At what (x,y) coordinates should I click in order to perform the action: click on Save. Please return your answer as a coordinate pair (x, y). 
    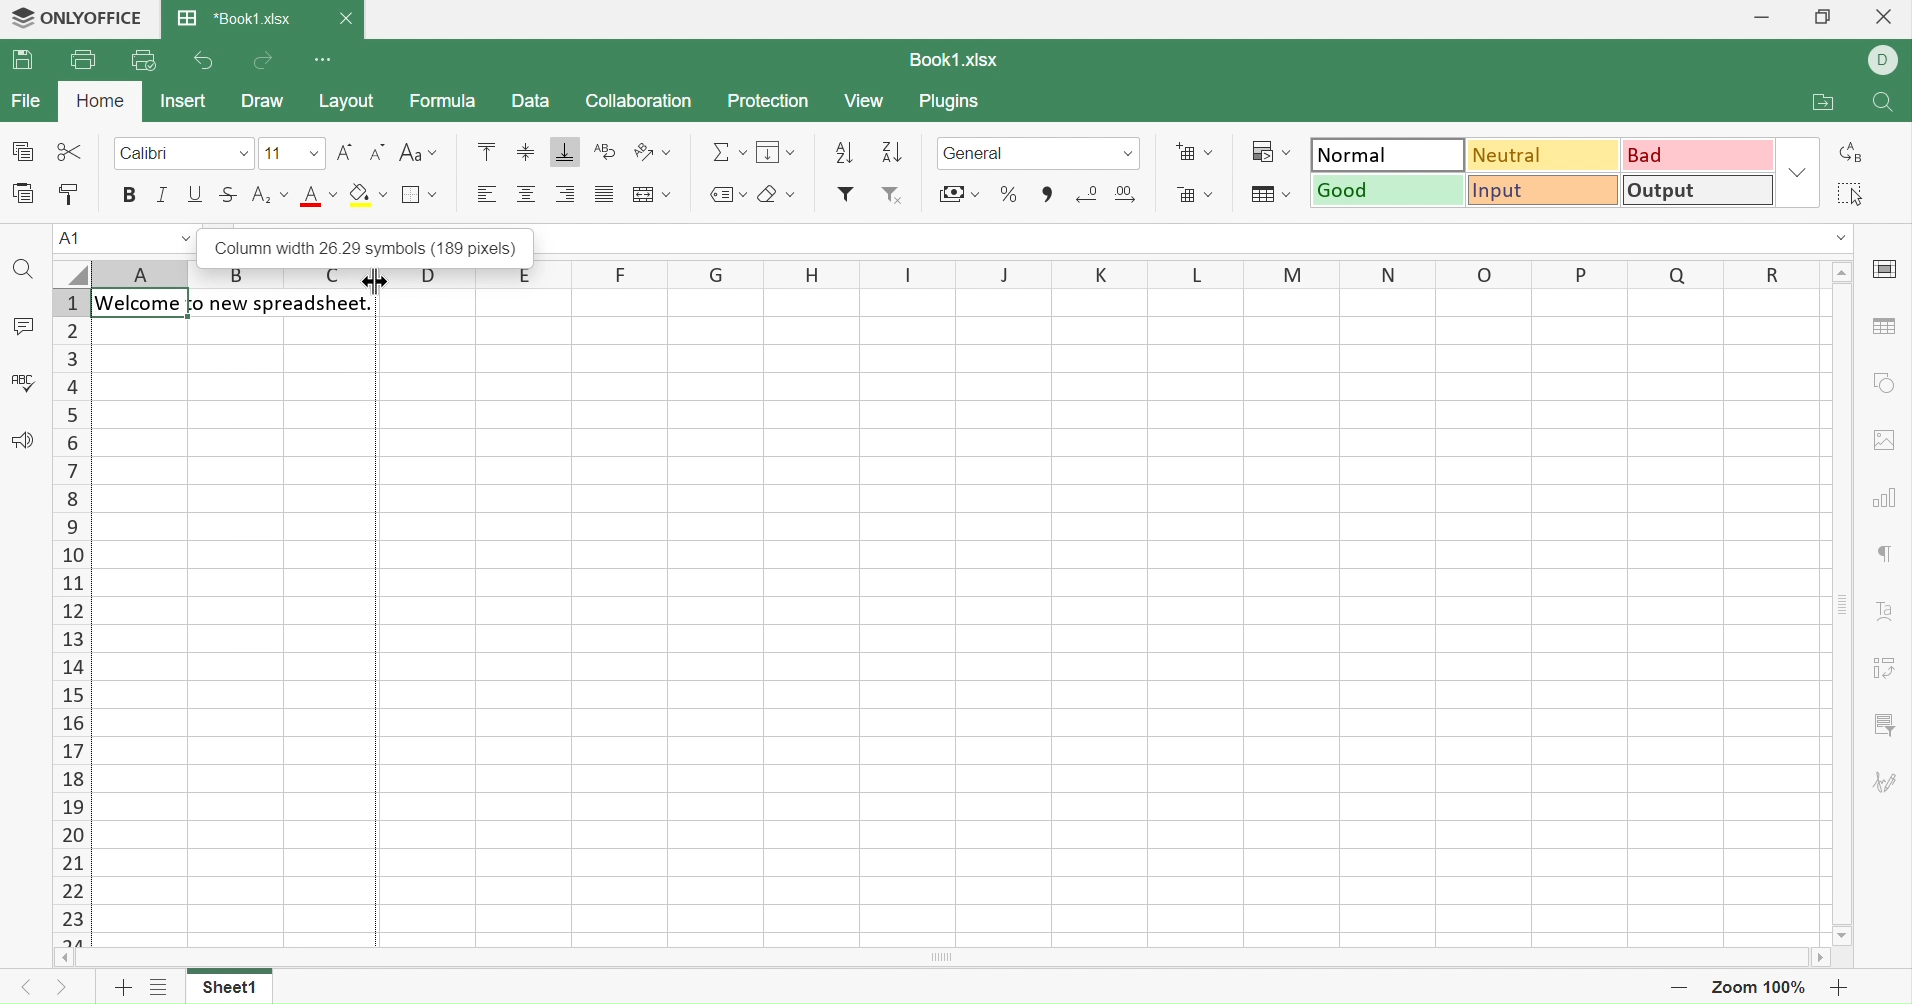
    Looking at the image, I should click on (24, 62).